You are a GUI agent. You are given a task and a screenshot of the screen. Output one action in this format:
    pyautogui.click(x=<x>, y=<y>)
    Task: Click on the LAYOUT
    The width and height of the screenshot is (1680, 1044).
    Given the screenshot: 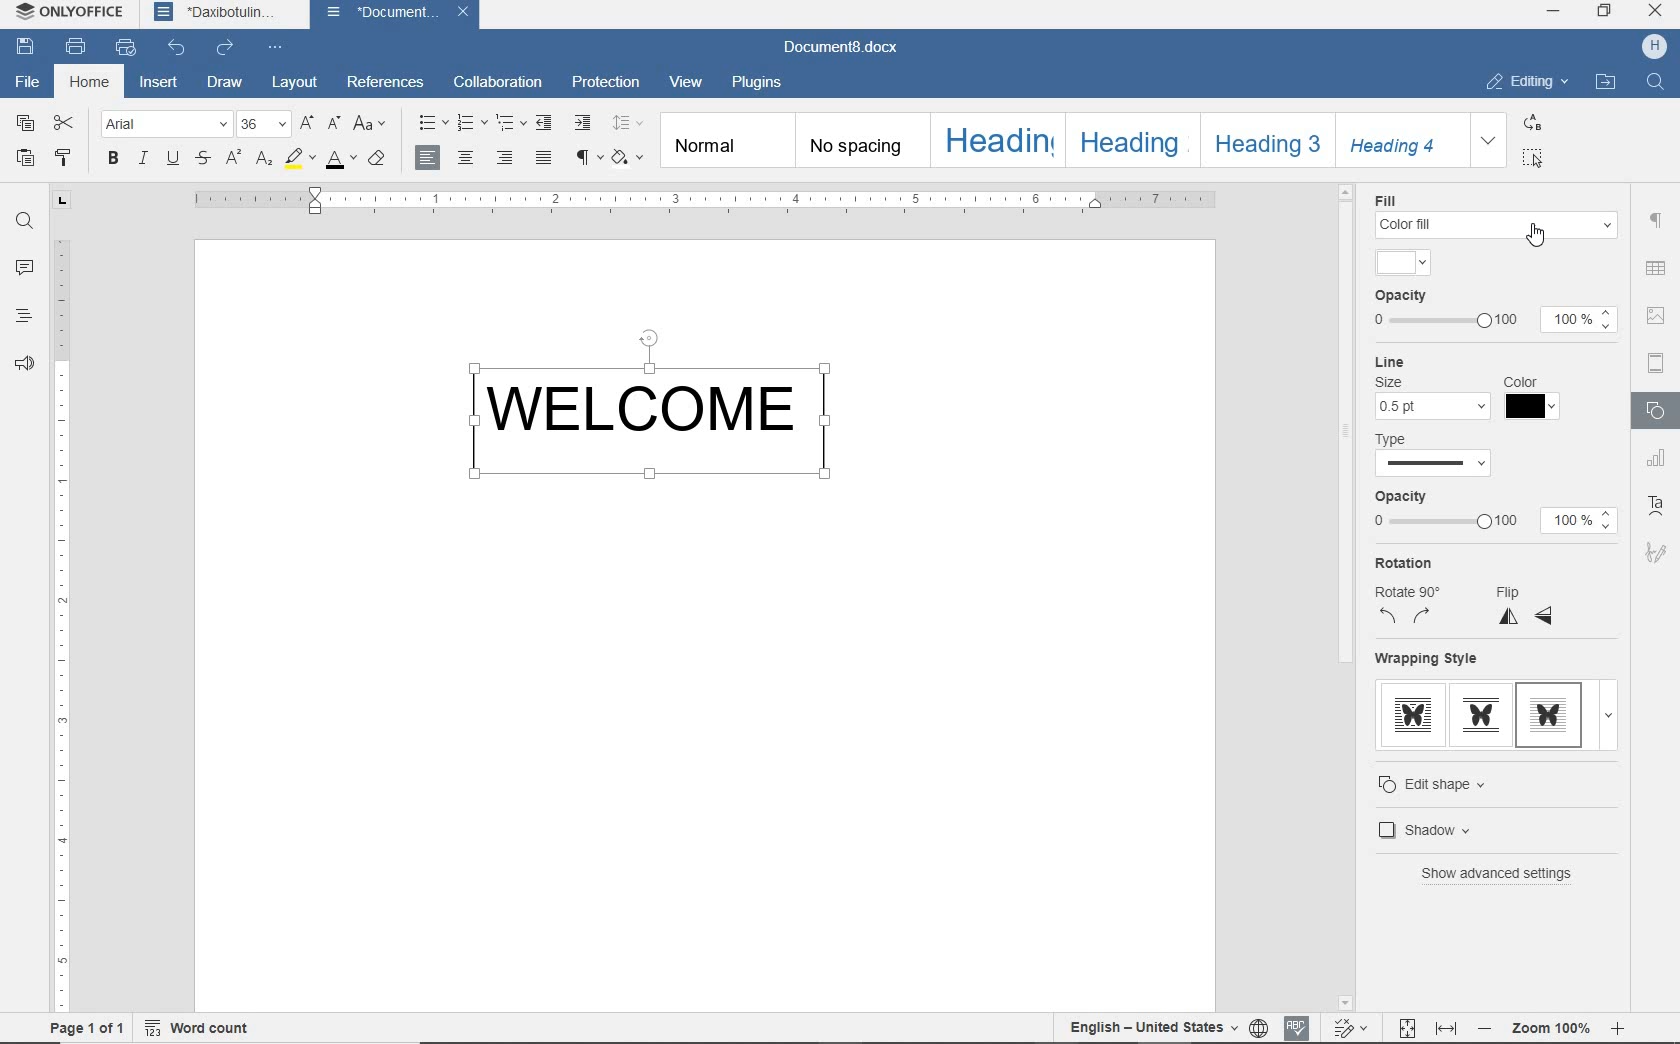 What is the action you would take?
    pyautogui.click(x=295, y=85)
    